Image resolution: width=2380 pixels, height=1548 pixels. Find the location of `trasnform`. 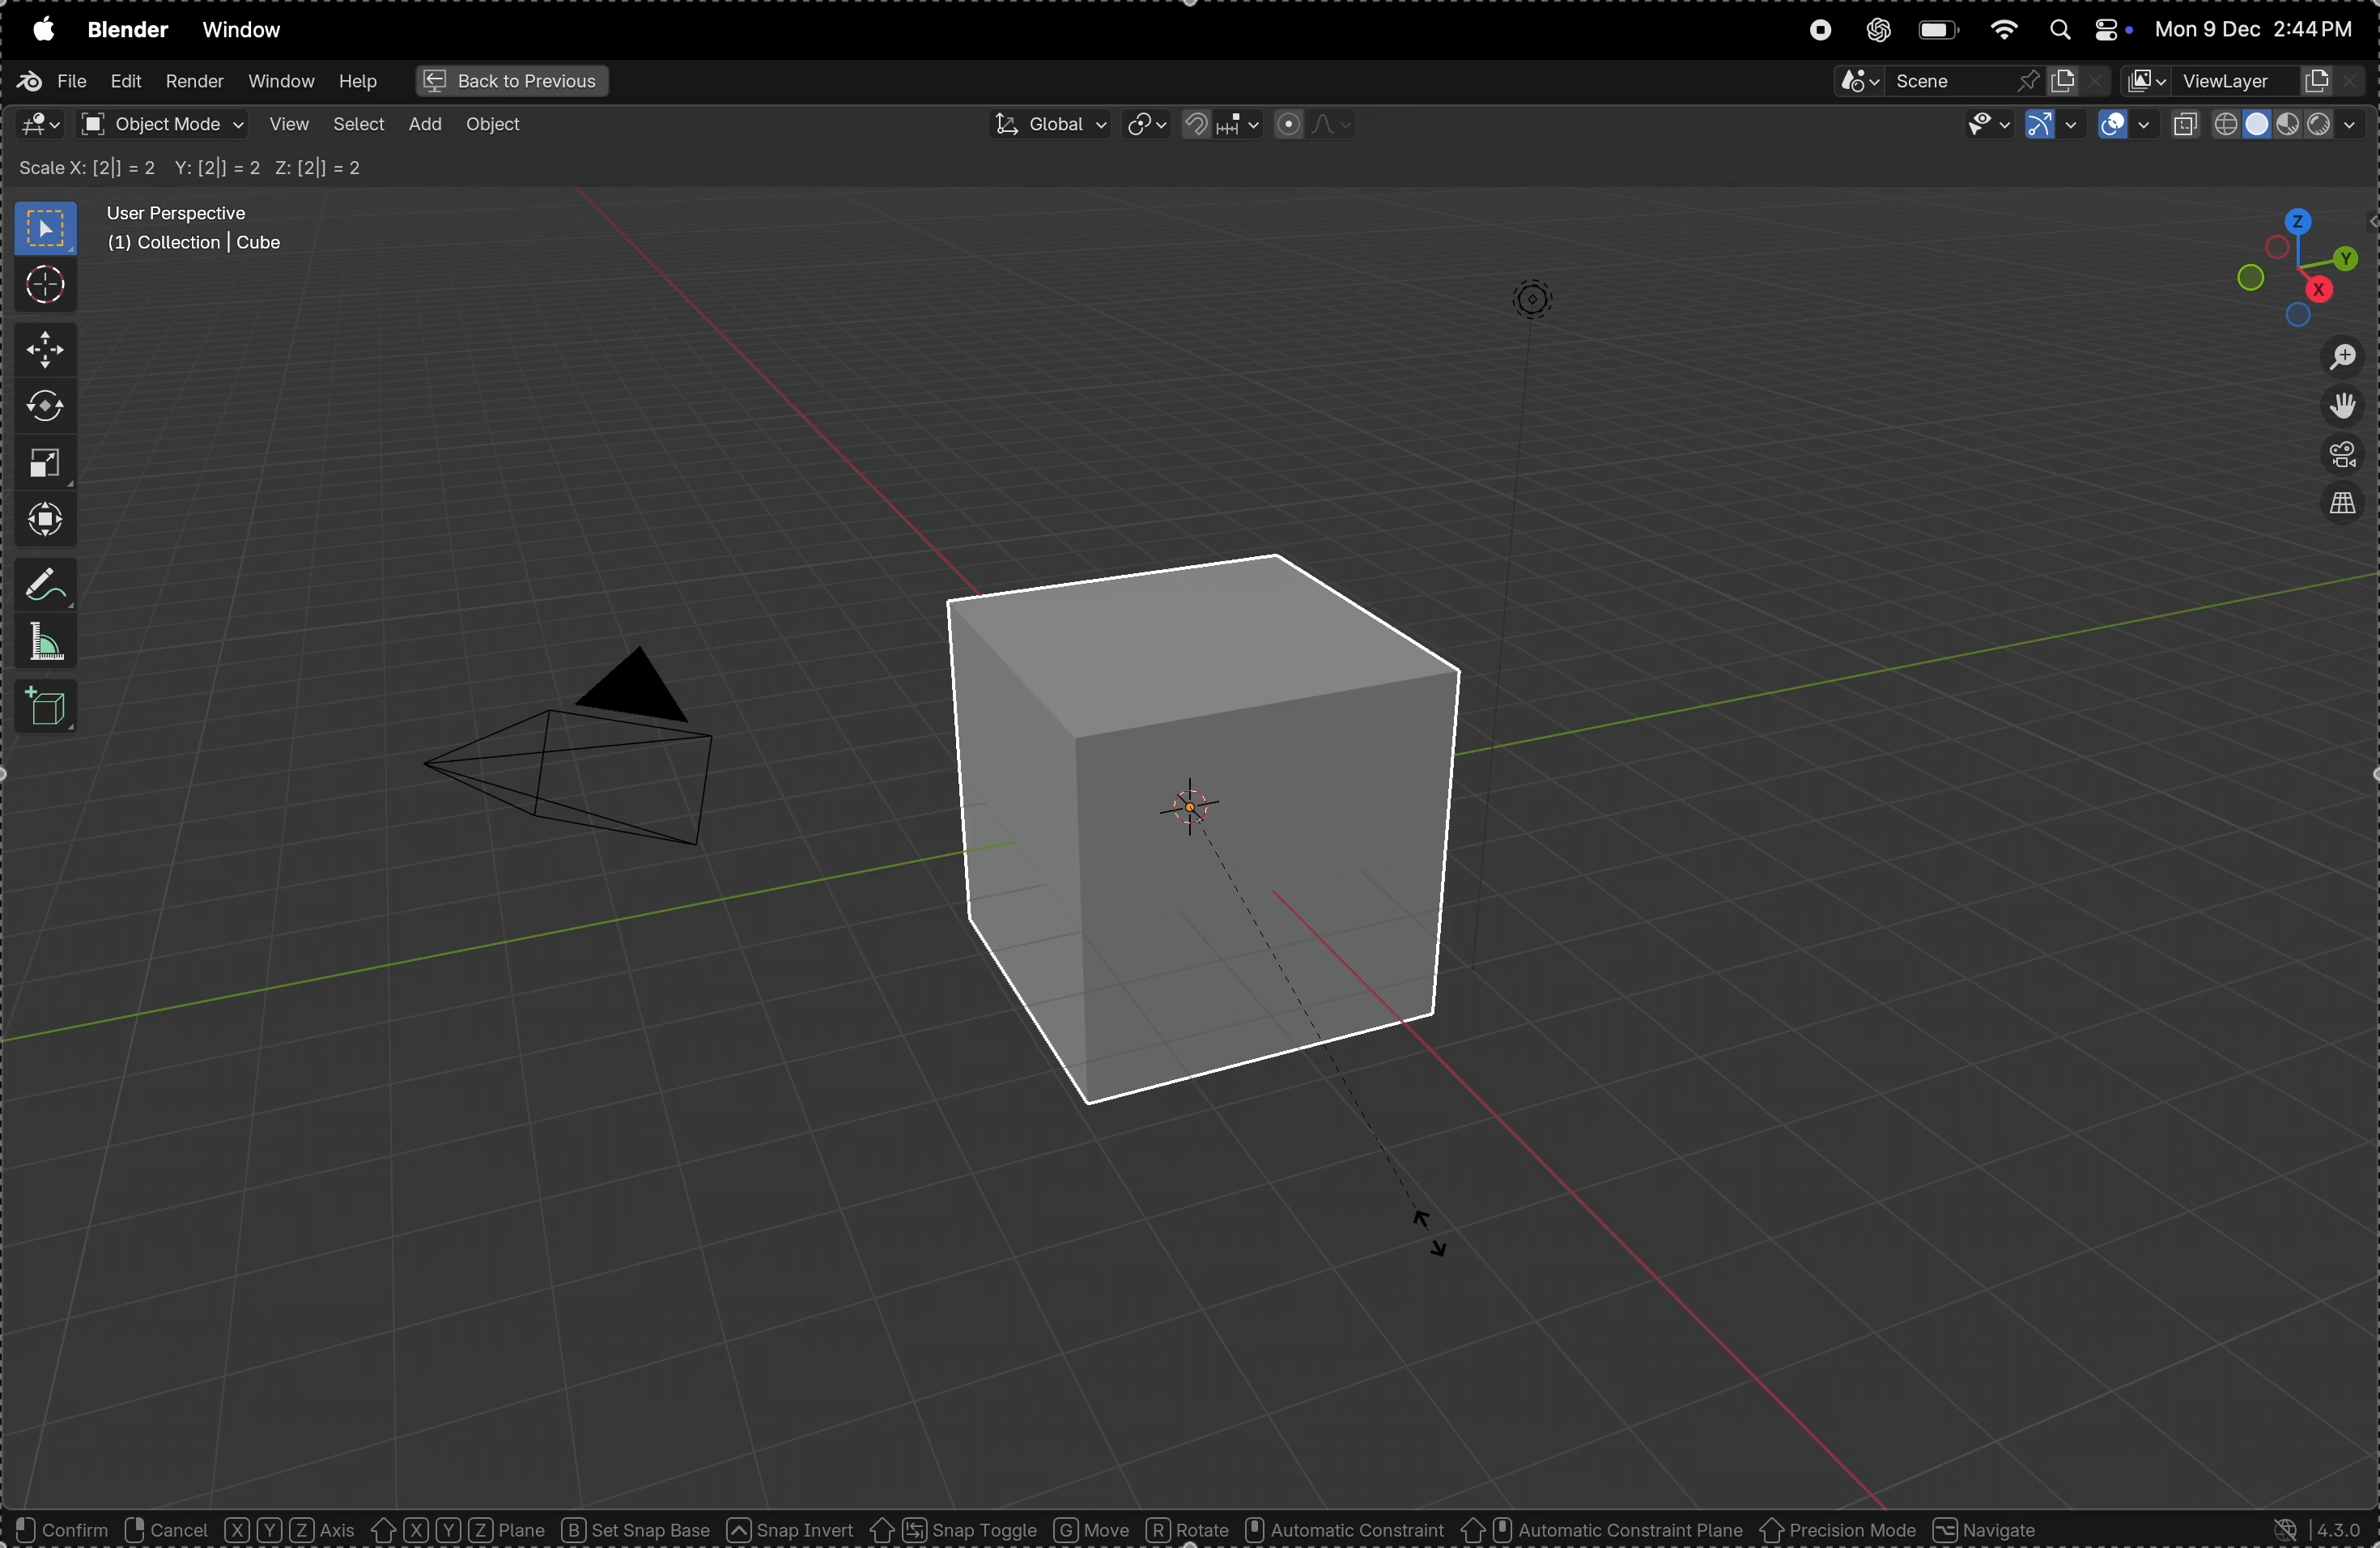

trasnform is located at coordinates (39, 519).